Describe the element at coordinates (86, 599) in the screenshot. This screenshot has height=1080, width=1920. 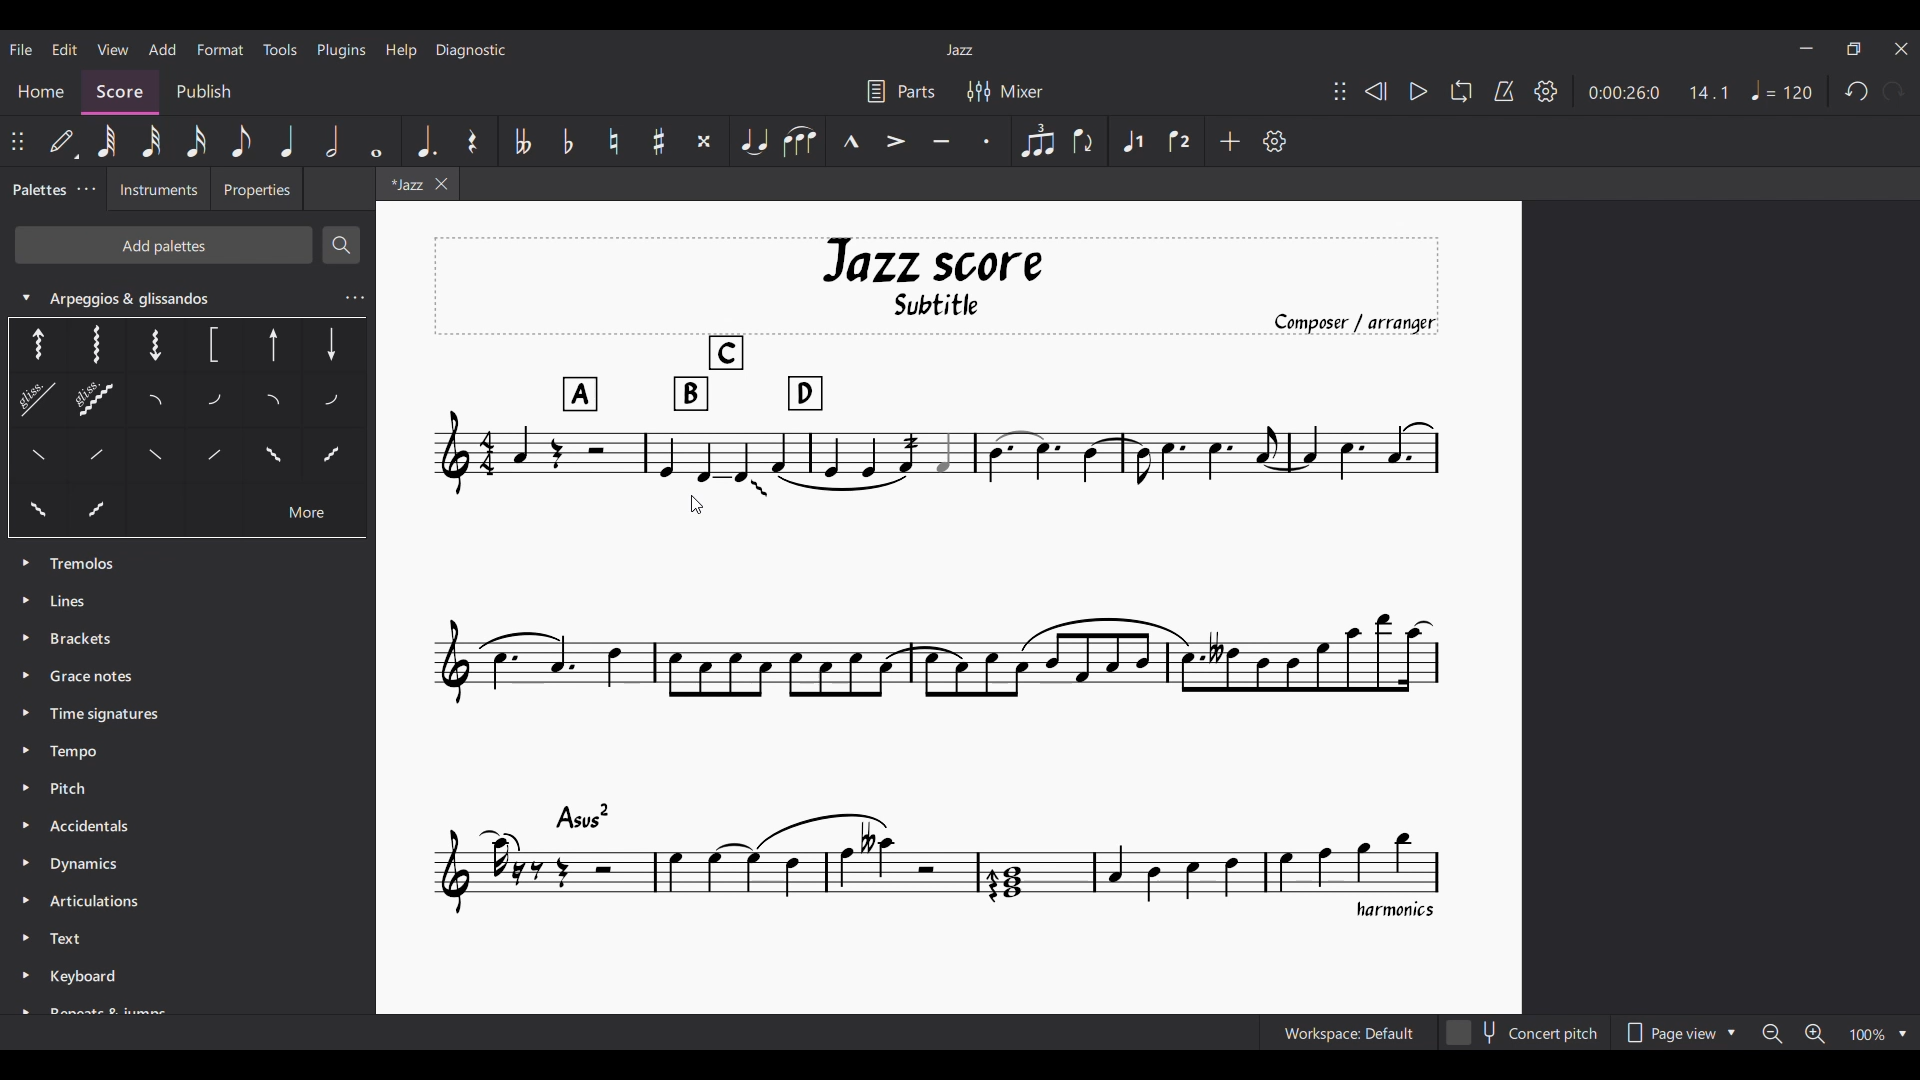
I see `Lines` at that location.